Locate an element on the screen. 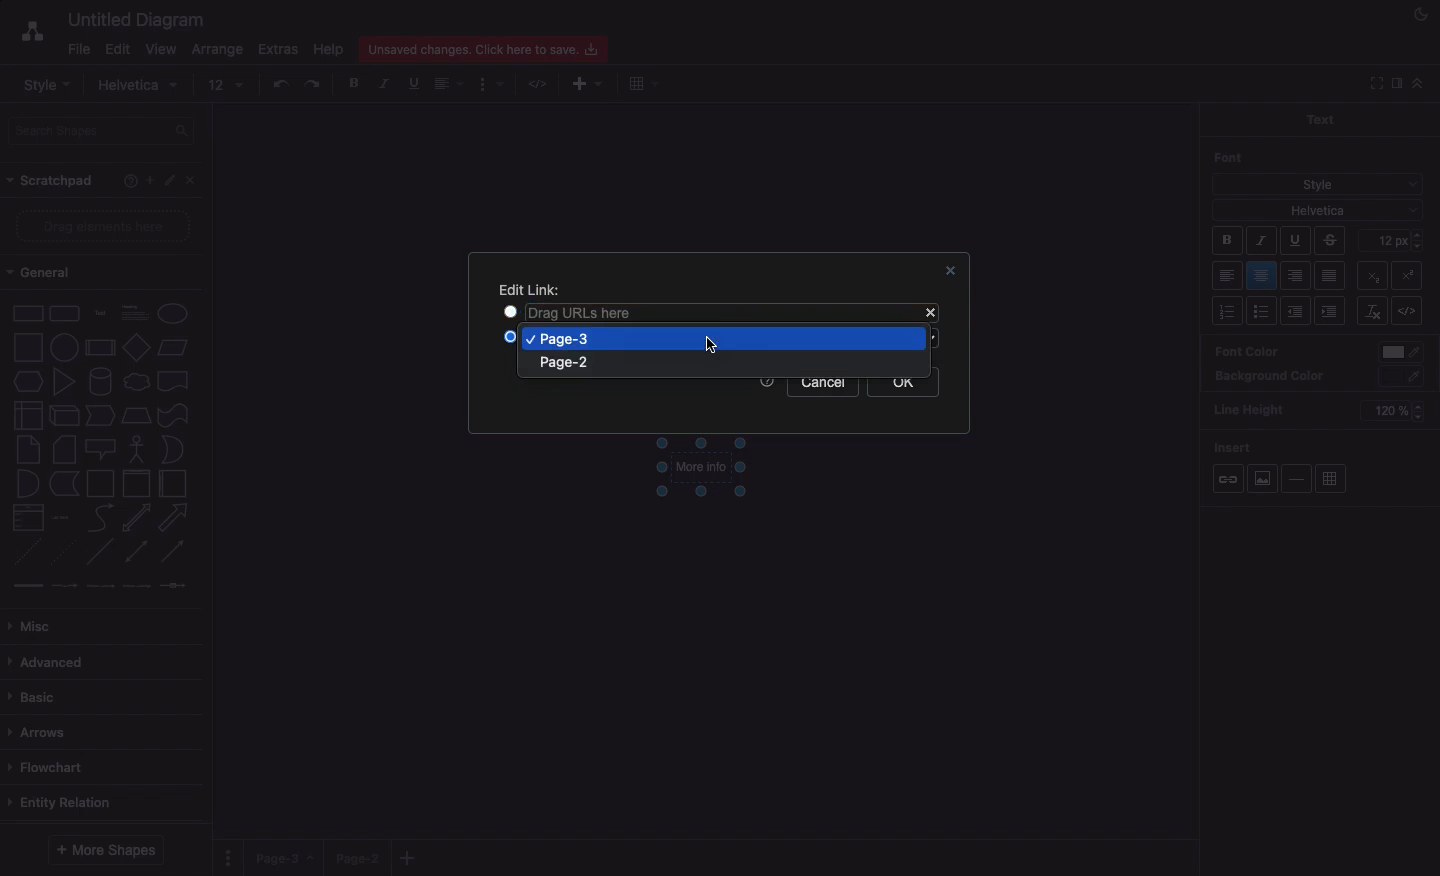 Image resolution: width=1440 pixels, height=876 pixels. triangle is located at coordinates (65, 381).